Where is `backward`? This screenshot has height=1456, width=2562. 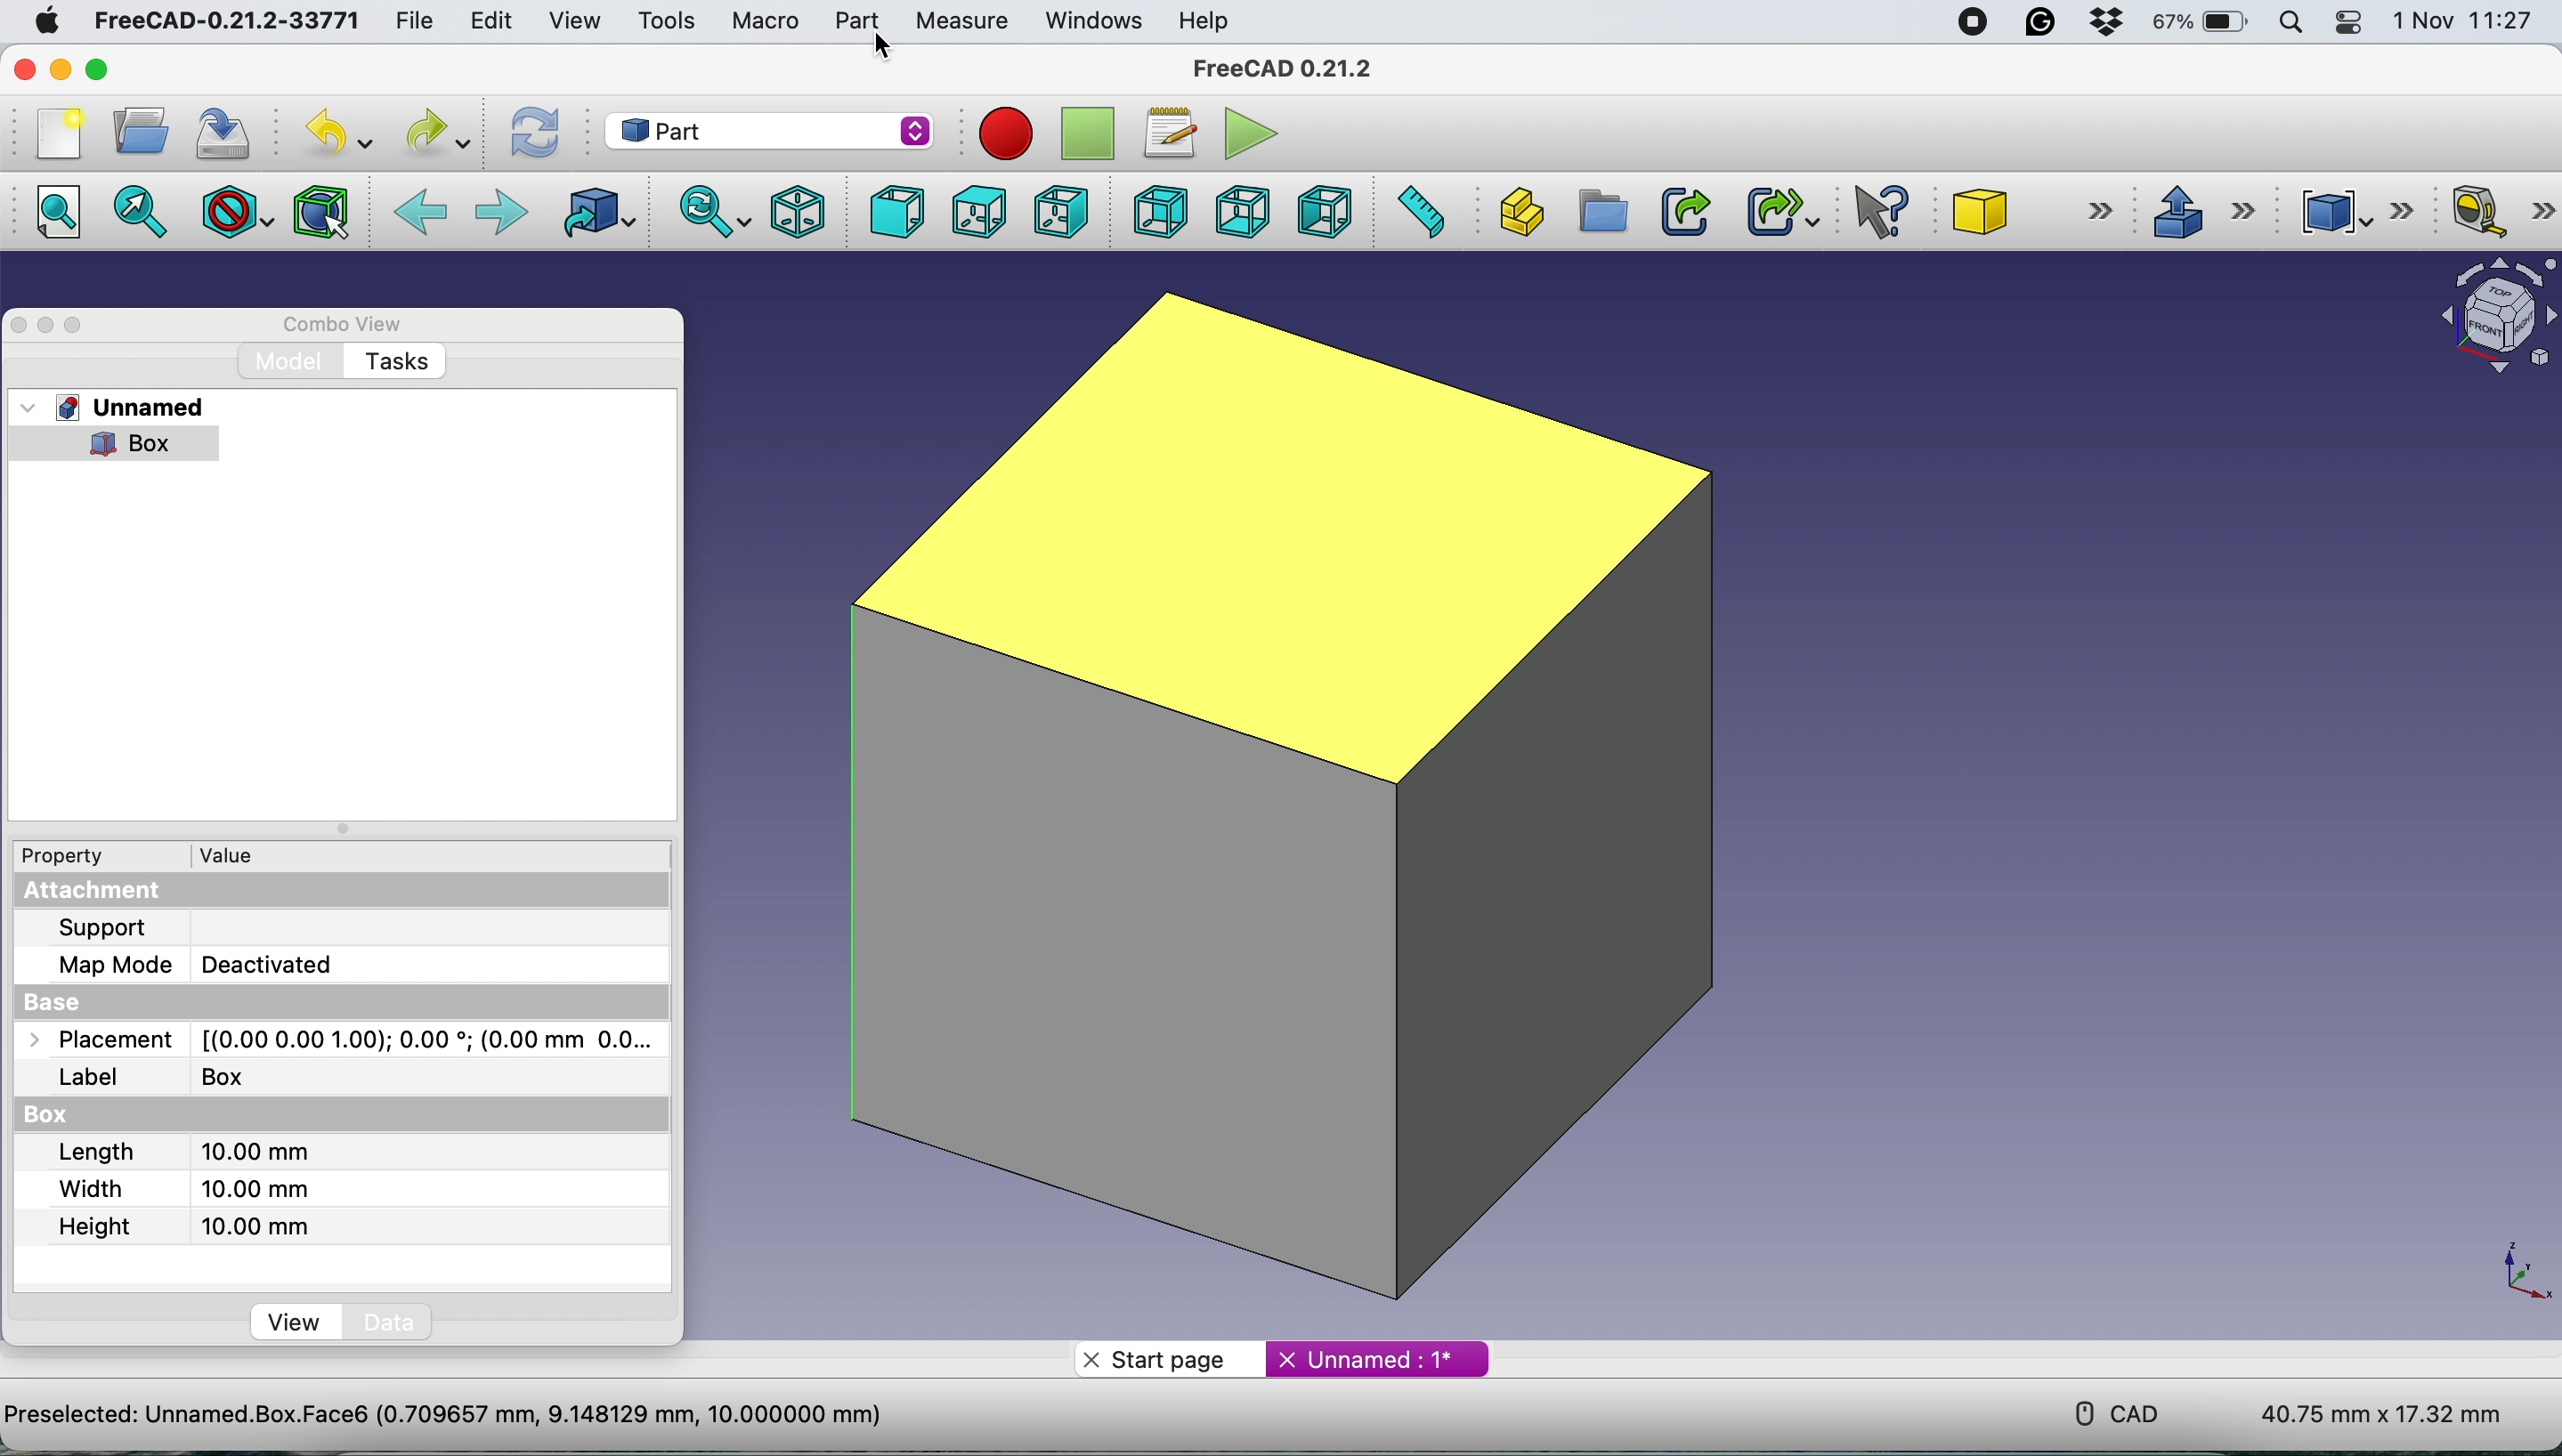
backward is located at coordinates (422, 210).